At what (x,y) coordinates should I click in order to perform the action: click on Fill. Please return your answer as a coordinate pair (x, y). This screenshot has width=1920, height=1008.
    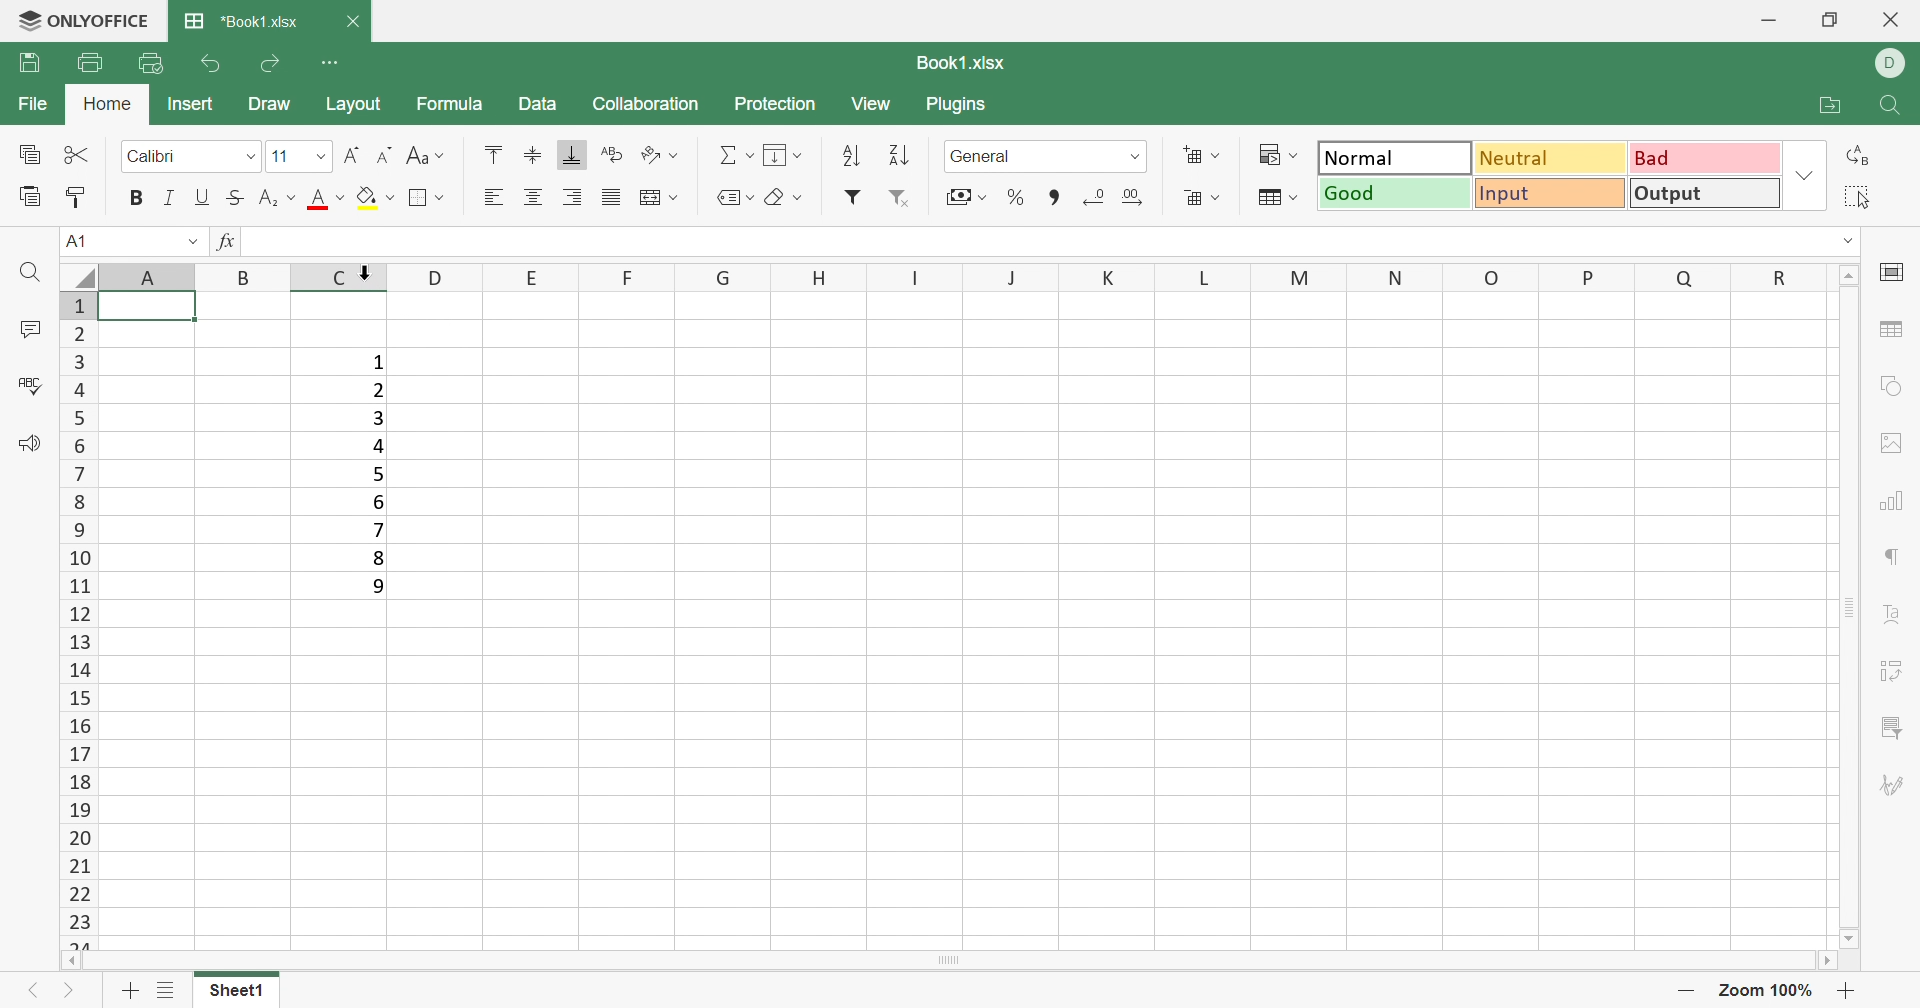
    Looking at the image, I should click on (784, 154).